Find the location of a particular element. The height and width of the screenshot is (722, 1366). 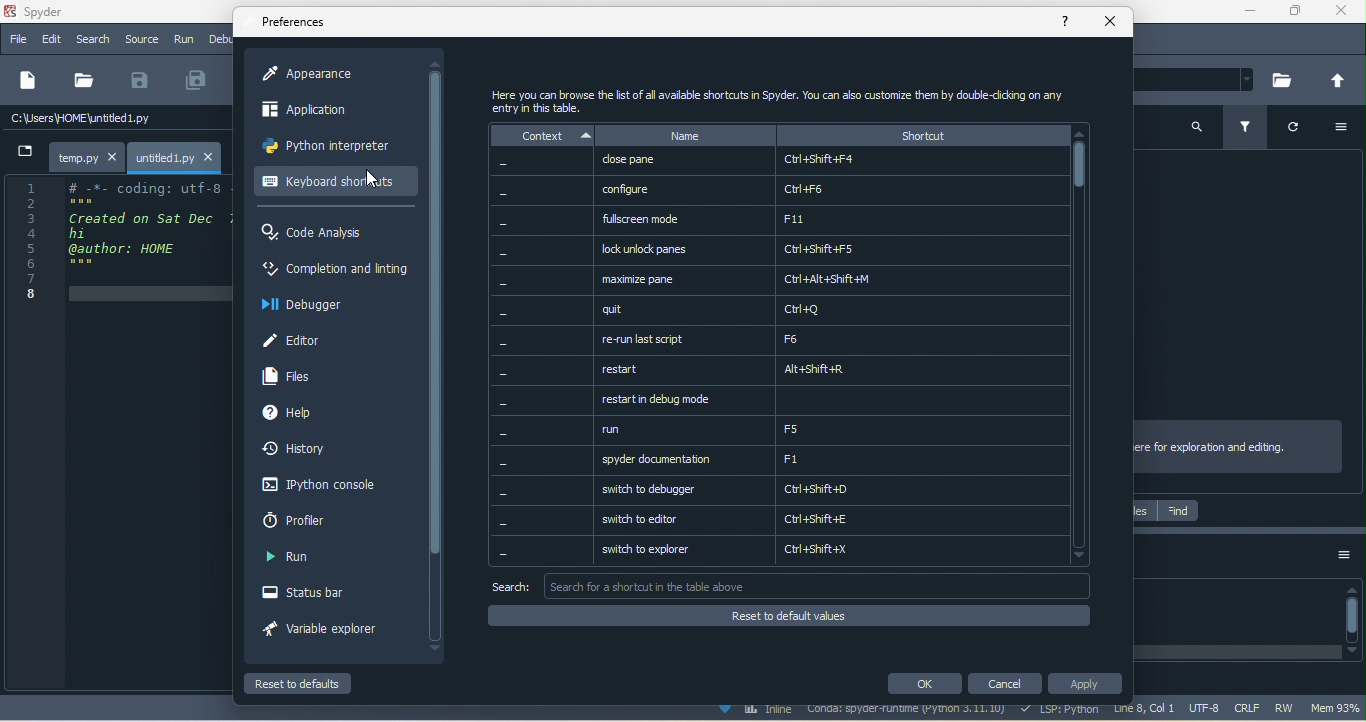

restart is located at coordinates (826, 368).